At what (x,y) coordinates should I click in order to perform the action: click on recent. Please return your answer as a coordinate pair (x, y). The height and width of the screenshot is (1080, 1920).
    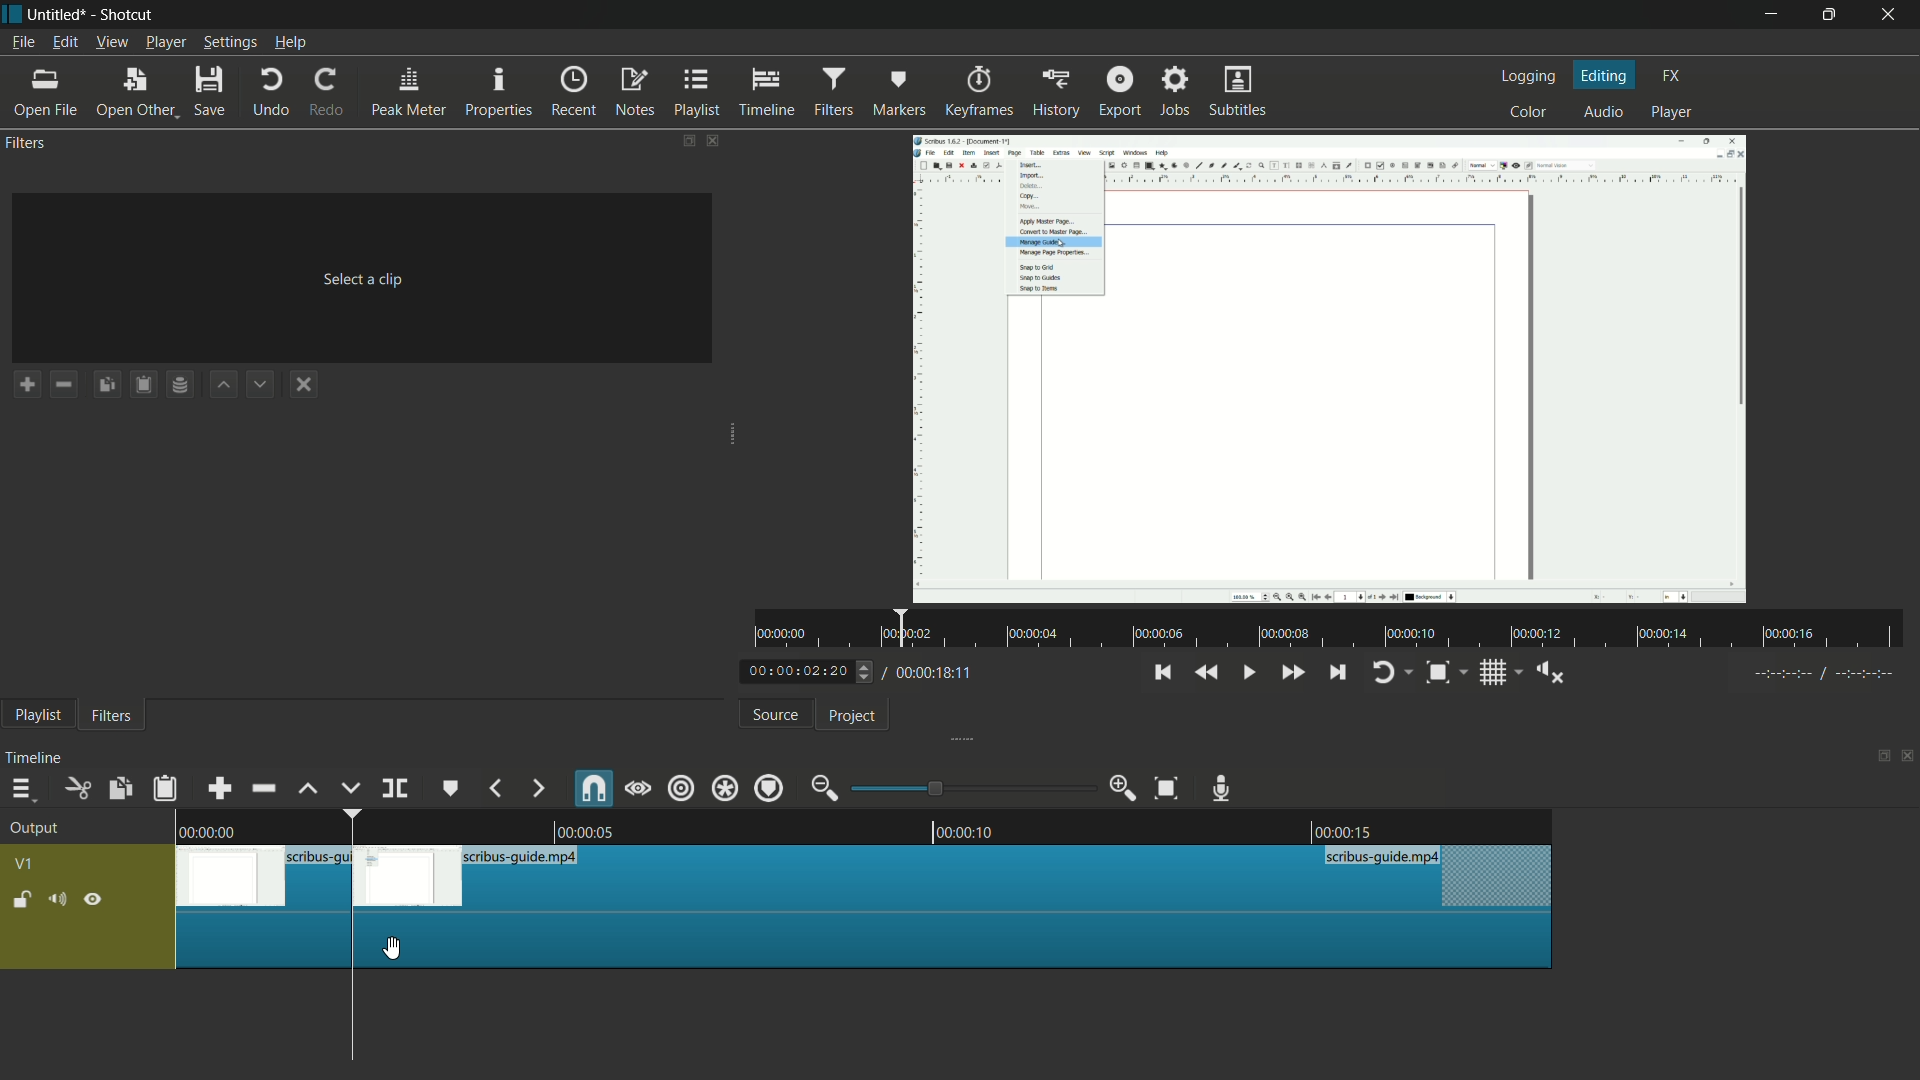
    Looking at the image, I should click on (575, 92).